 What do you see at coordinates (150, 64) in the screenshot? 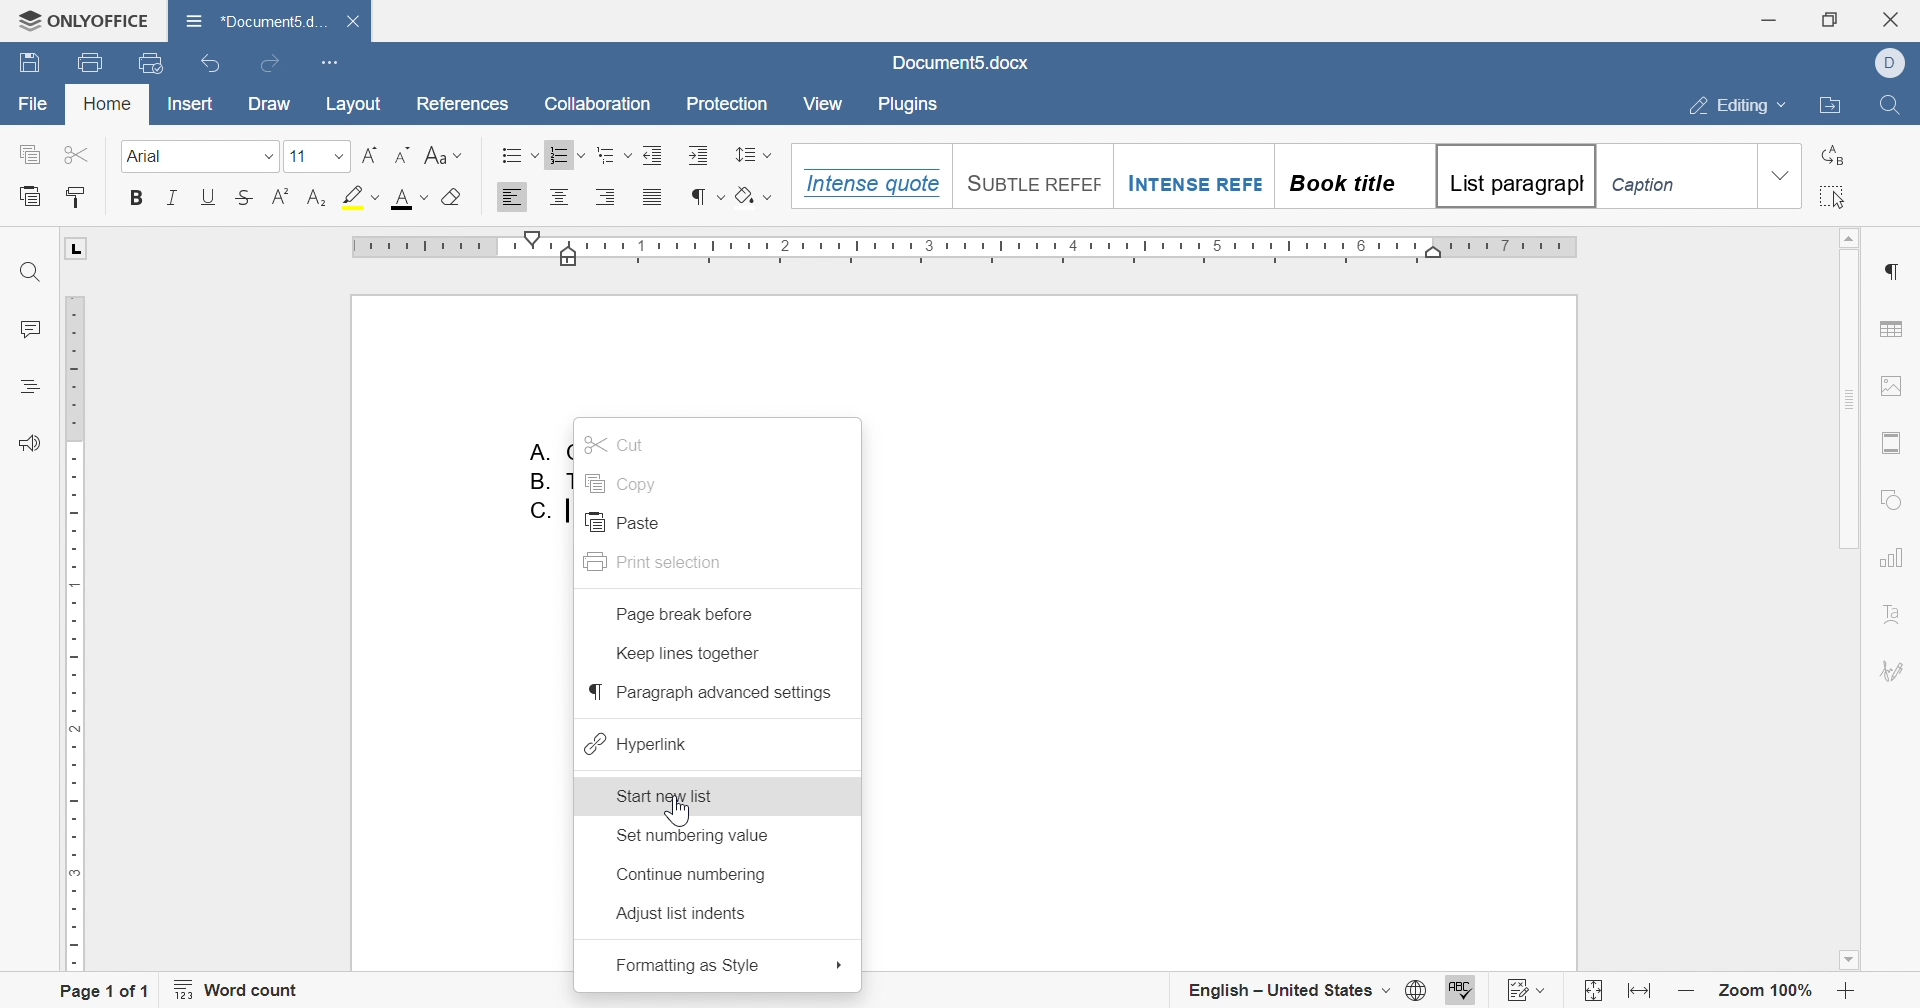
I see `quick print` at bounding box center [150, 64].